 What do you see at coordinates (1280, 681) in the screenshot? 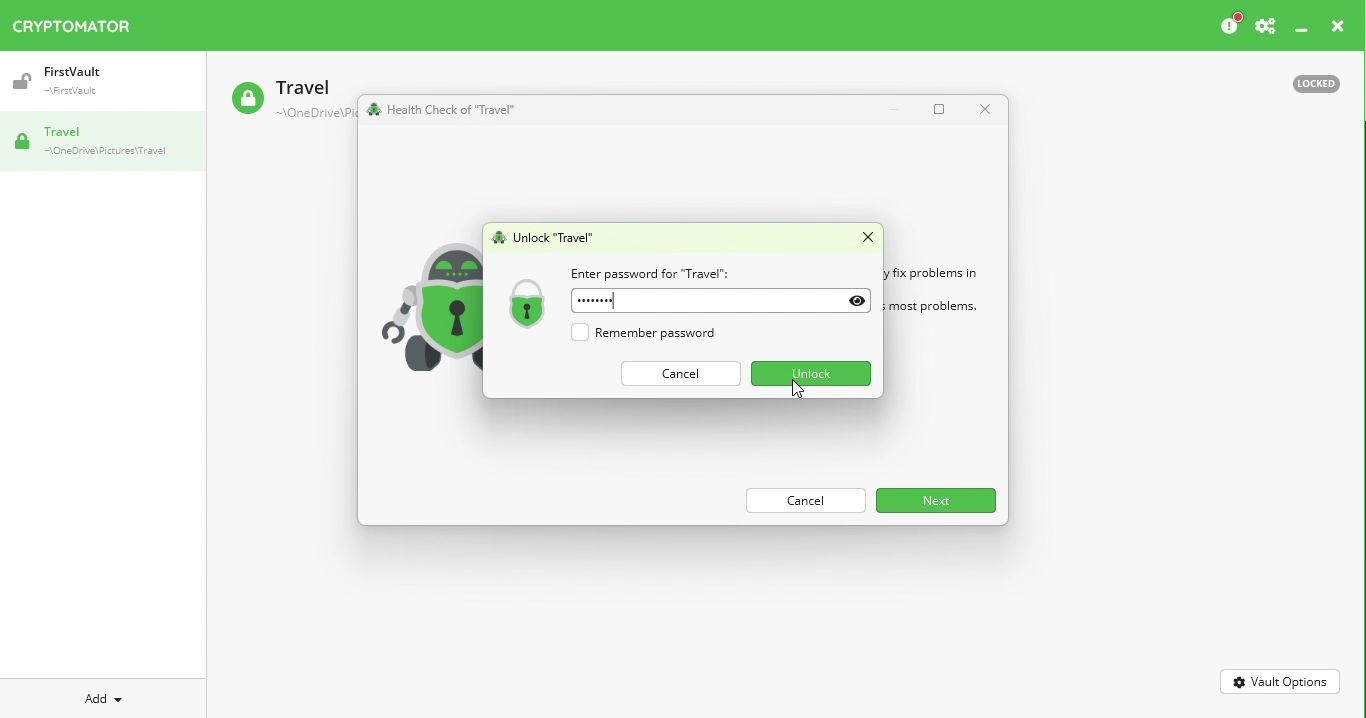
I see `Vault Options` at bounding box center [1280, 681].